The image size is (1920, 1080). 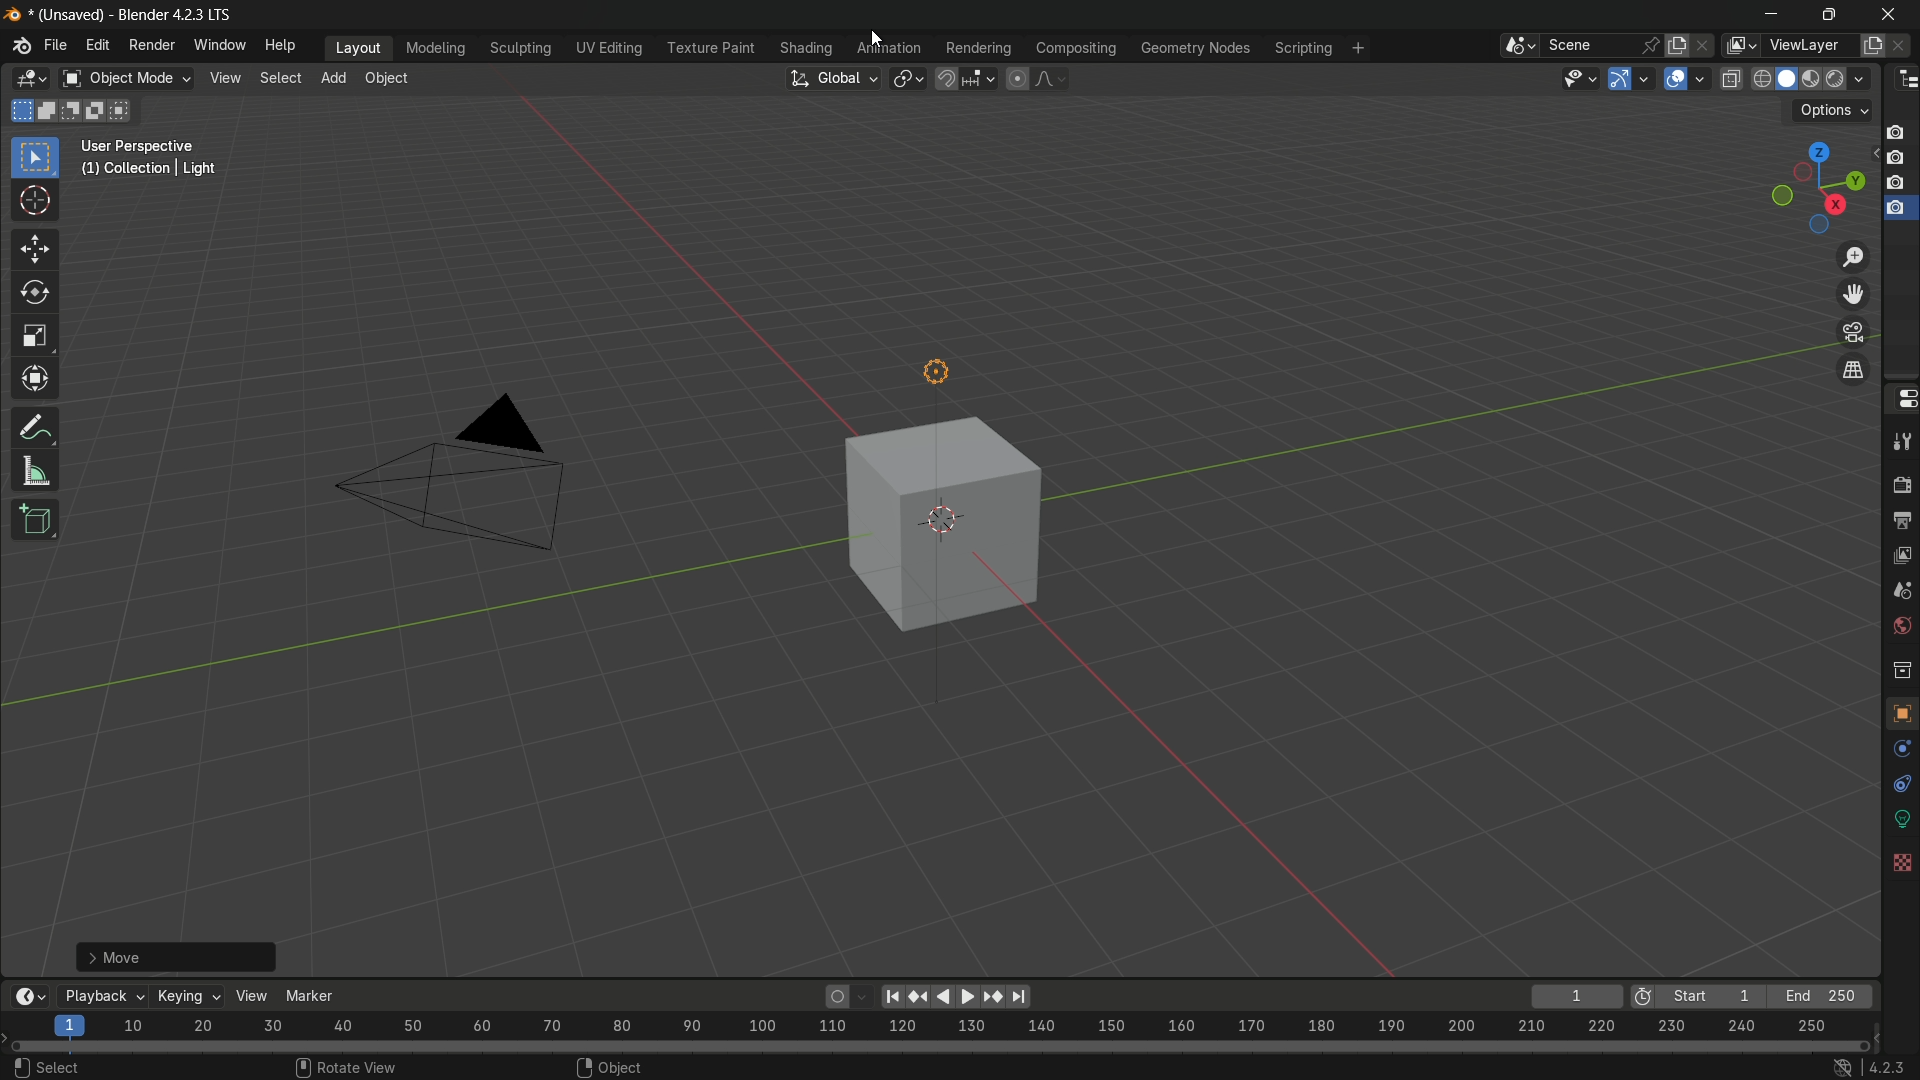 I want to click on material, so click(x=1898, y=926).